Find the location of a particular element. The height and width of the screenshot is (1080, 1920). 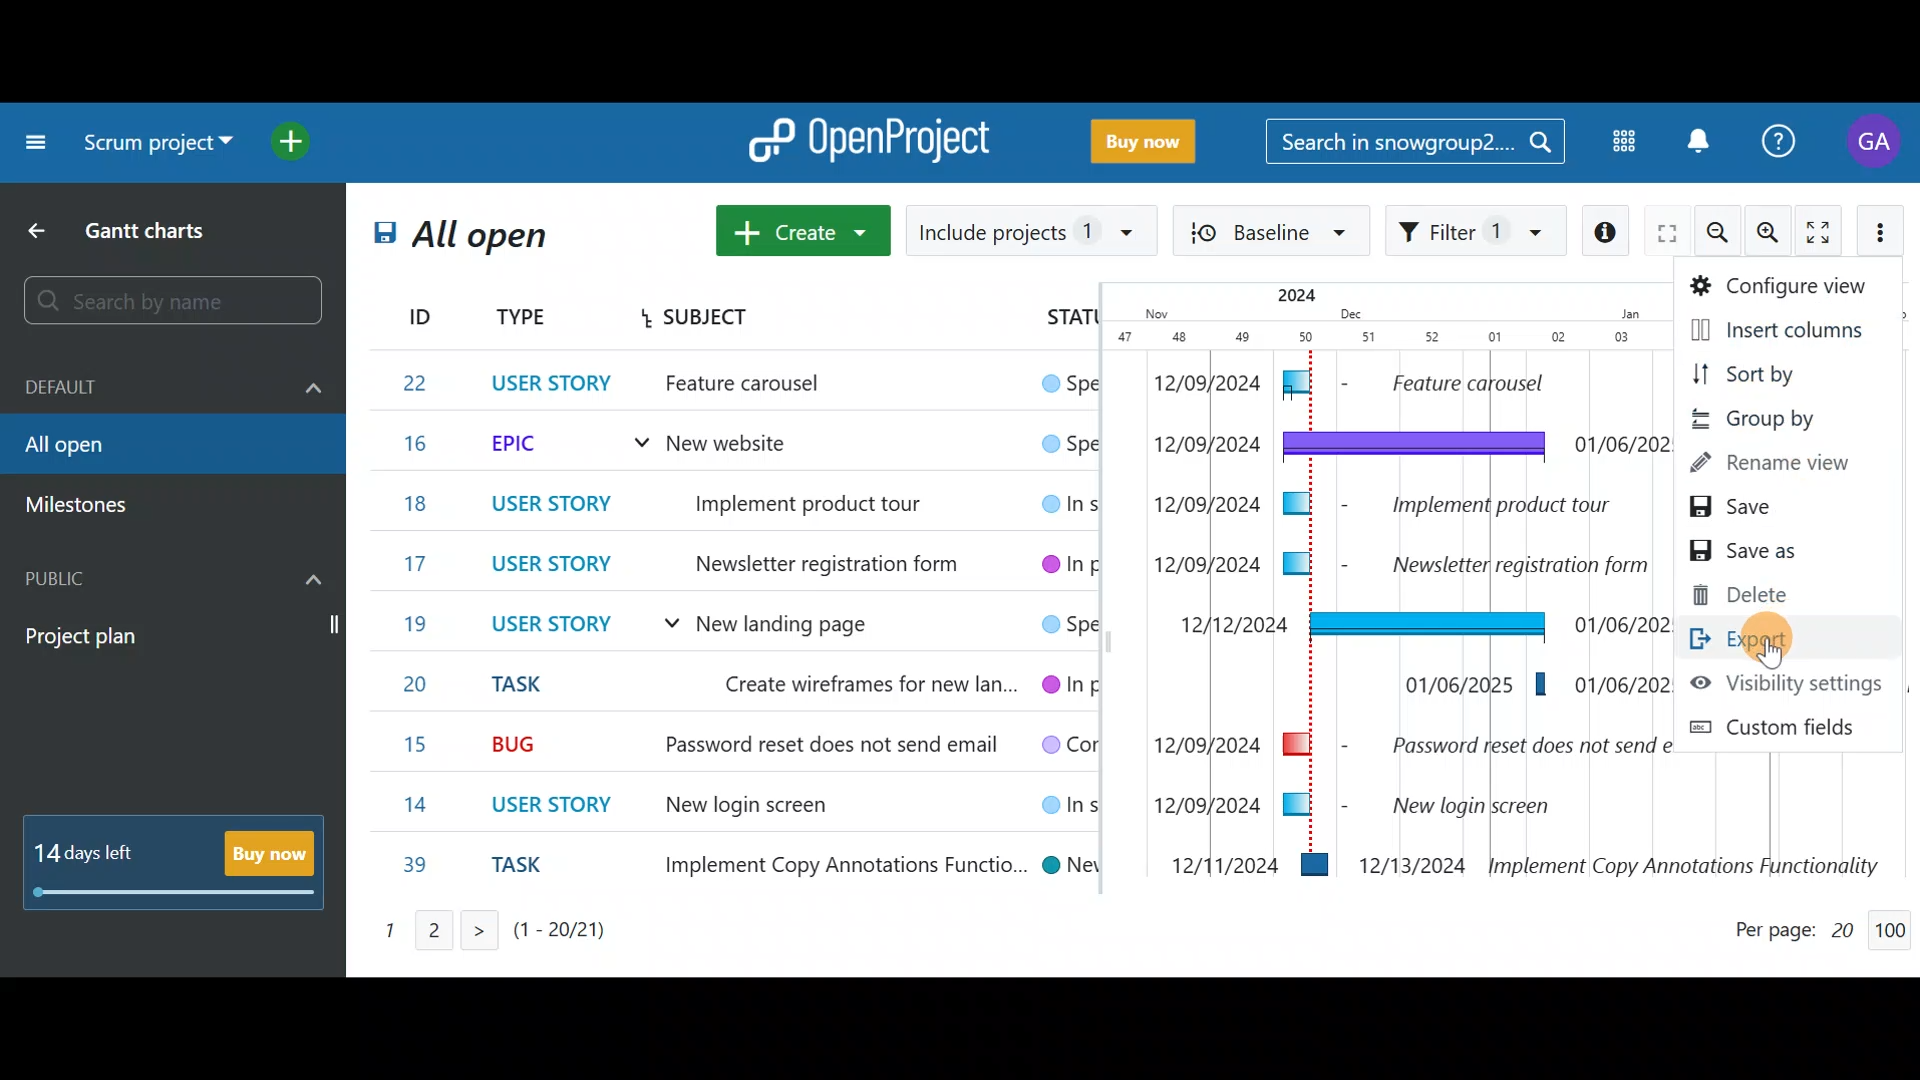

Zoom in is located at coordinates (1770, 233).